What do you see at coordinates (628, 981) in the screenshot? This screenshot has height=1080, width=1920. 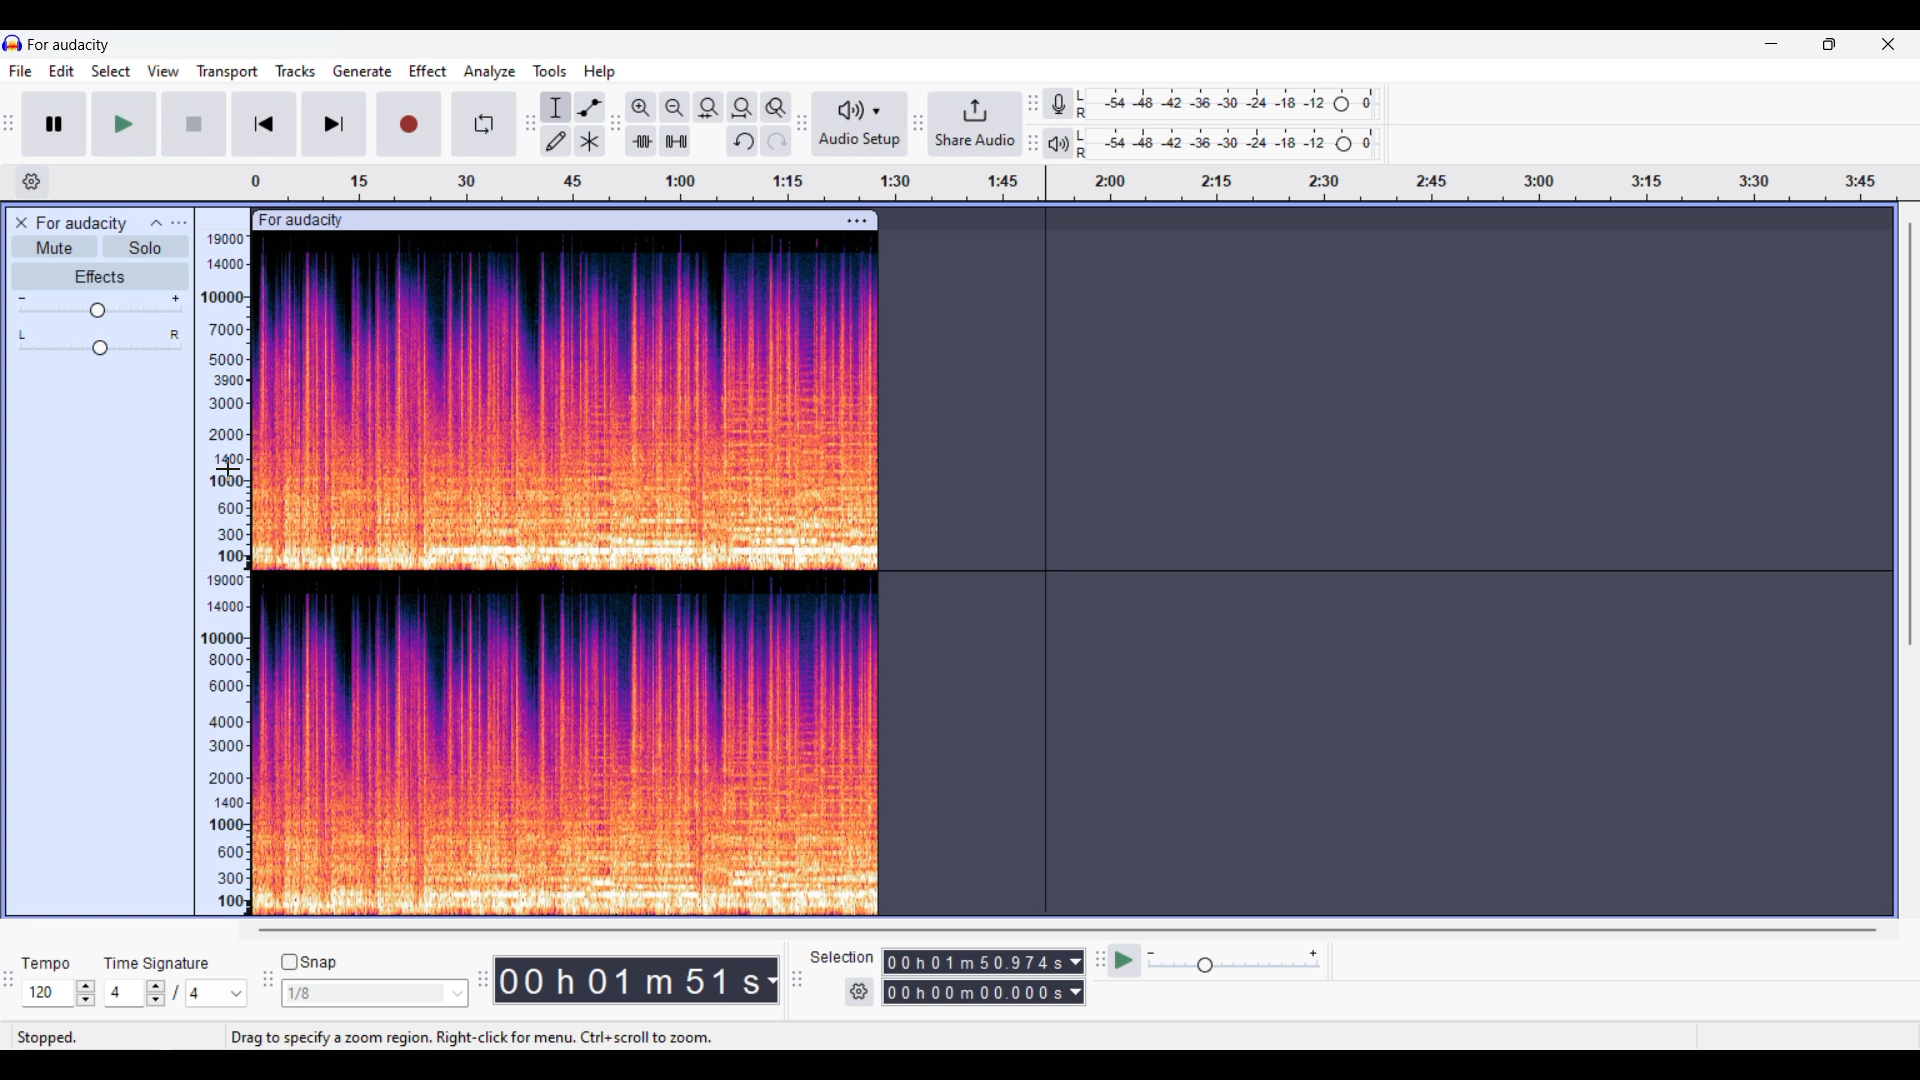 I see `Current duration` at bounding box center [628, 981].